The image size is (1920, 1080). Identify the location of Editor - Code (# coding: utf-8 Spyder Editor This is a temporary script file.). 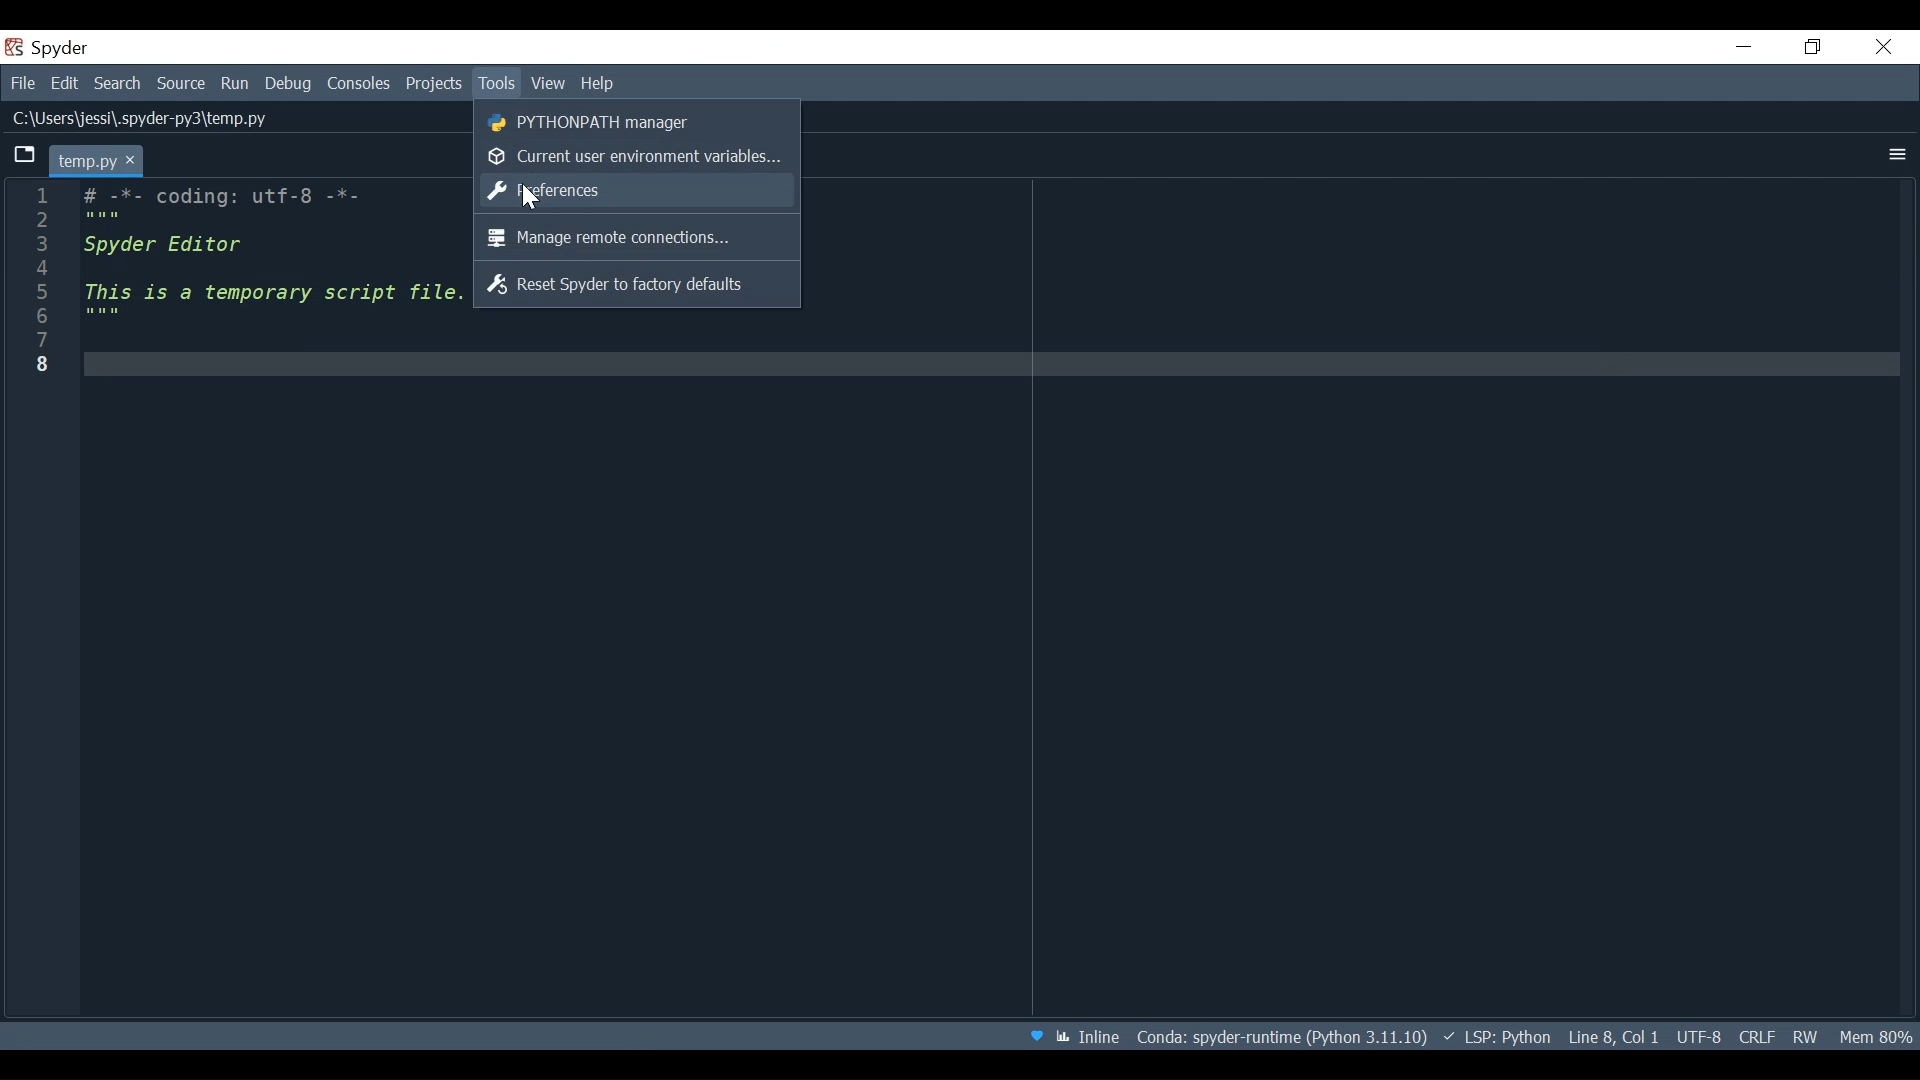
(270, 280).